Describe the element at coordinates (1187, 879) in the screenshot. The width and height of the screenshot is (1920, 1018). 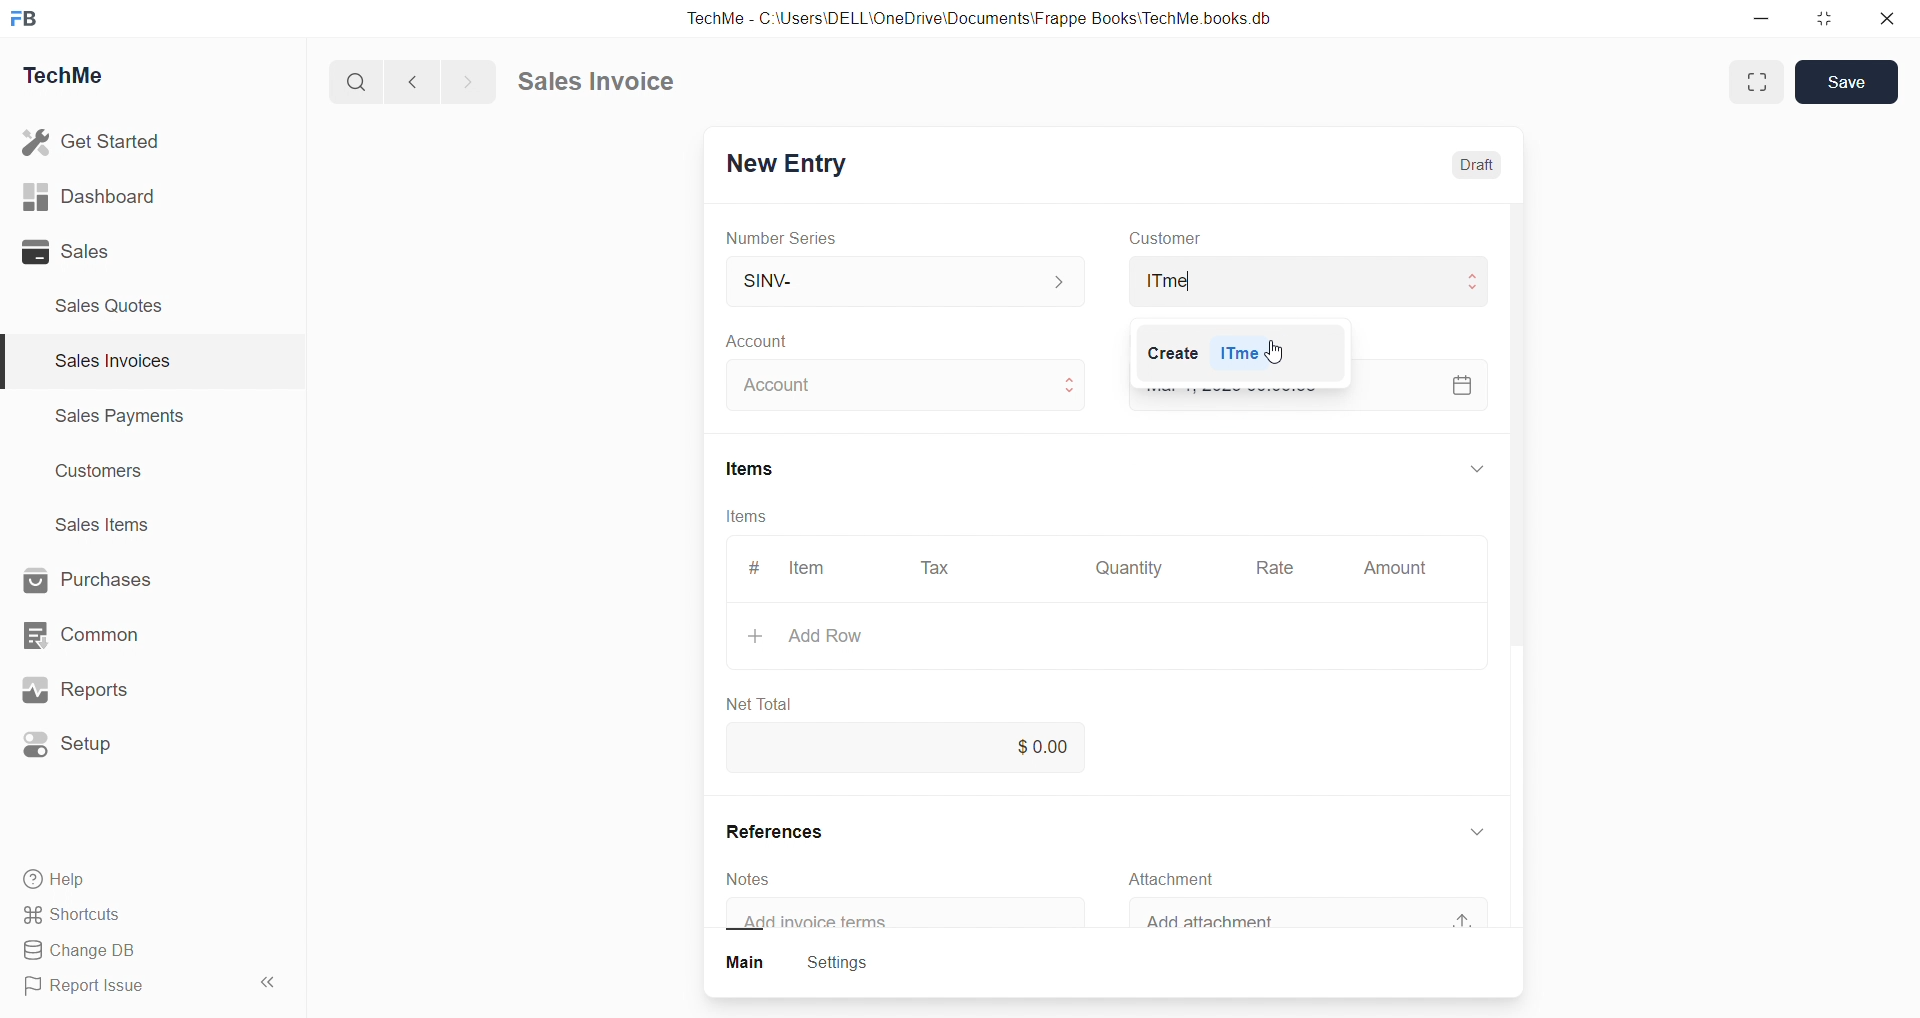
I see `Attachment` at that location.